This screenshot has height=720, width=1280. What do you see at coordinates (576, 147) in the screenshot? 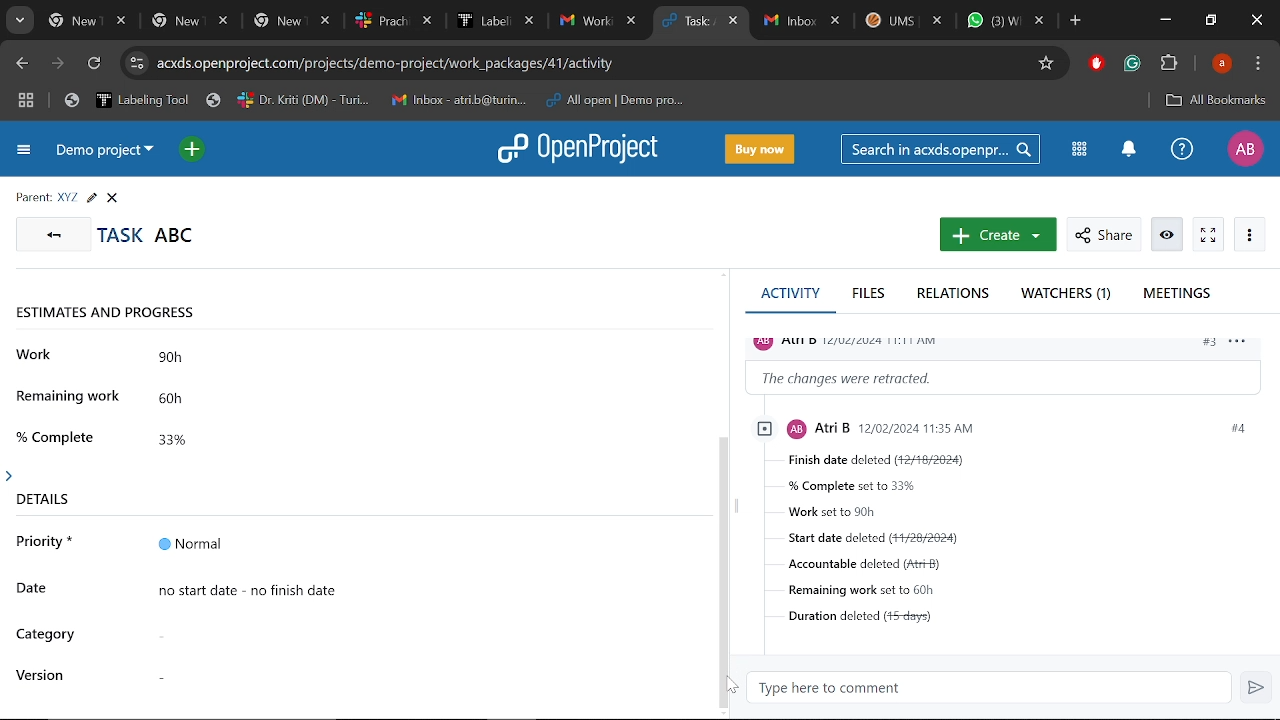
I see `Open project logo` at bounding box center [576, 147].